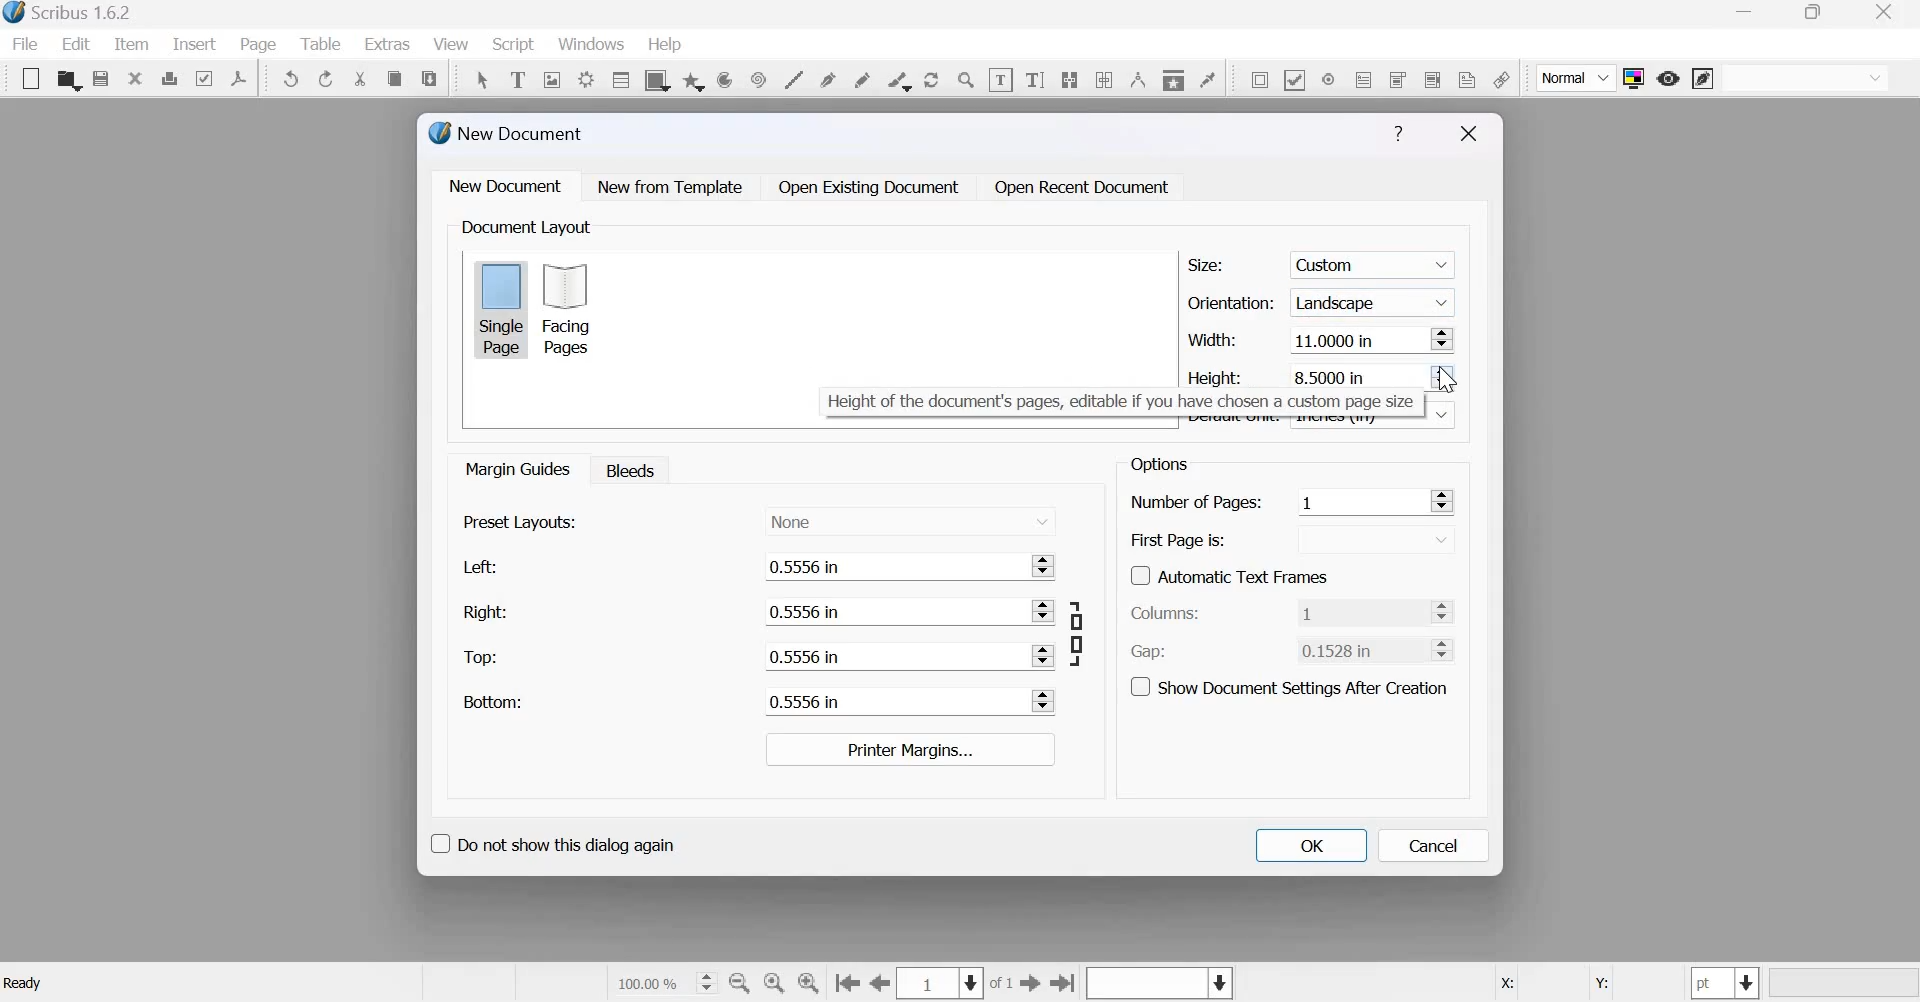 Image resolution: width=1920 pixels, height=1002 pixels. I want to click on Script, so click(512, 45).